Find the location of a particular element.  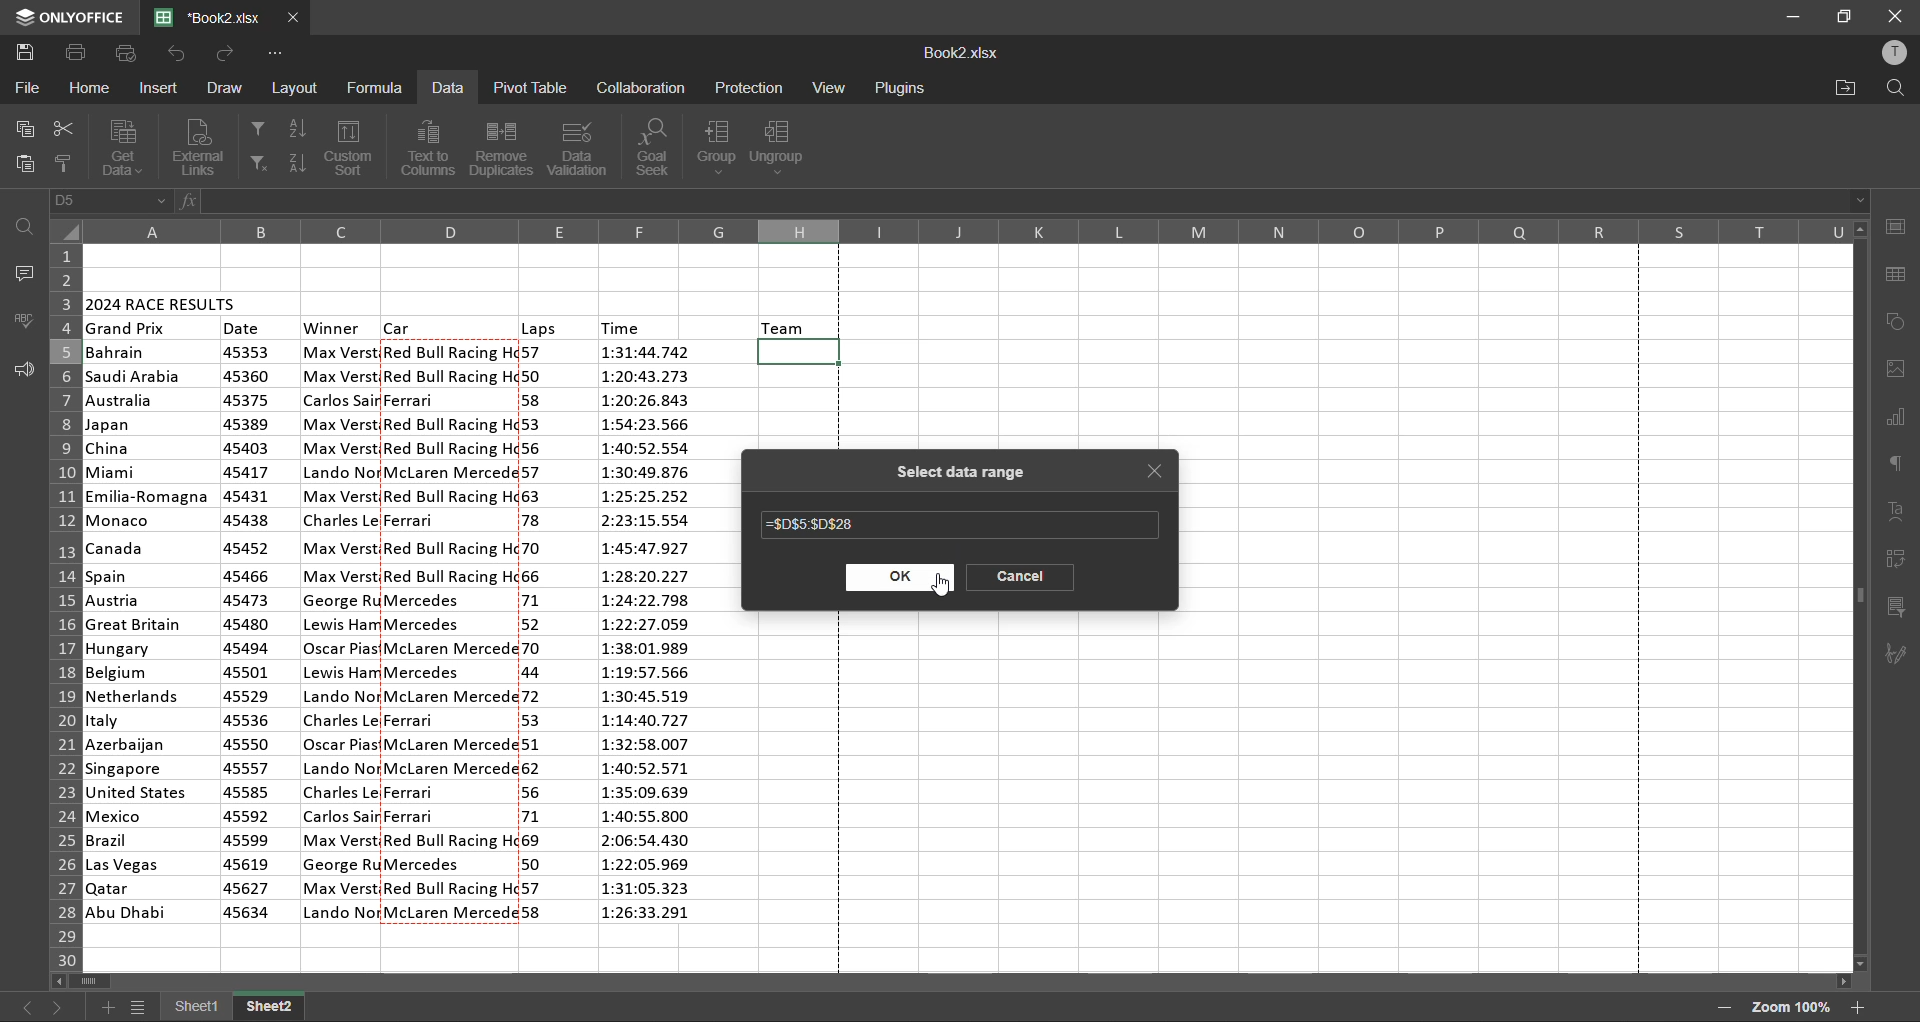

team is located at coordinates (785, 326).